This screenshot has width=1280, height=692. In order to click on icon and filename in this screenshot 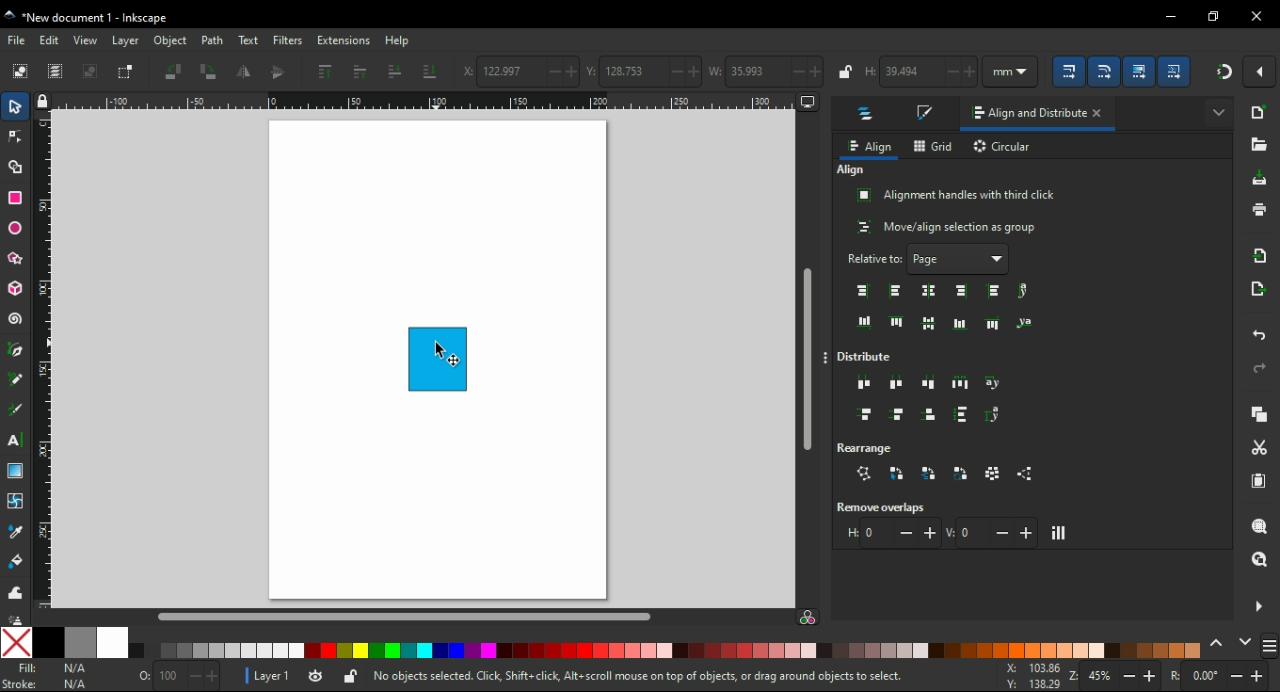, I will do `click(98, 16)`.